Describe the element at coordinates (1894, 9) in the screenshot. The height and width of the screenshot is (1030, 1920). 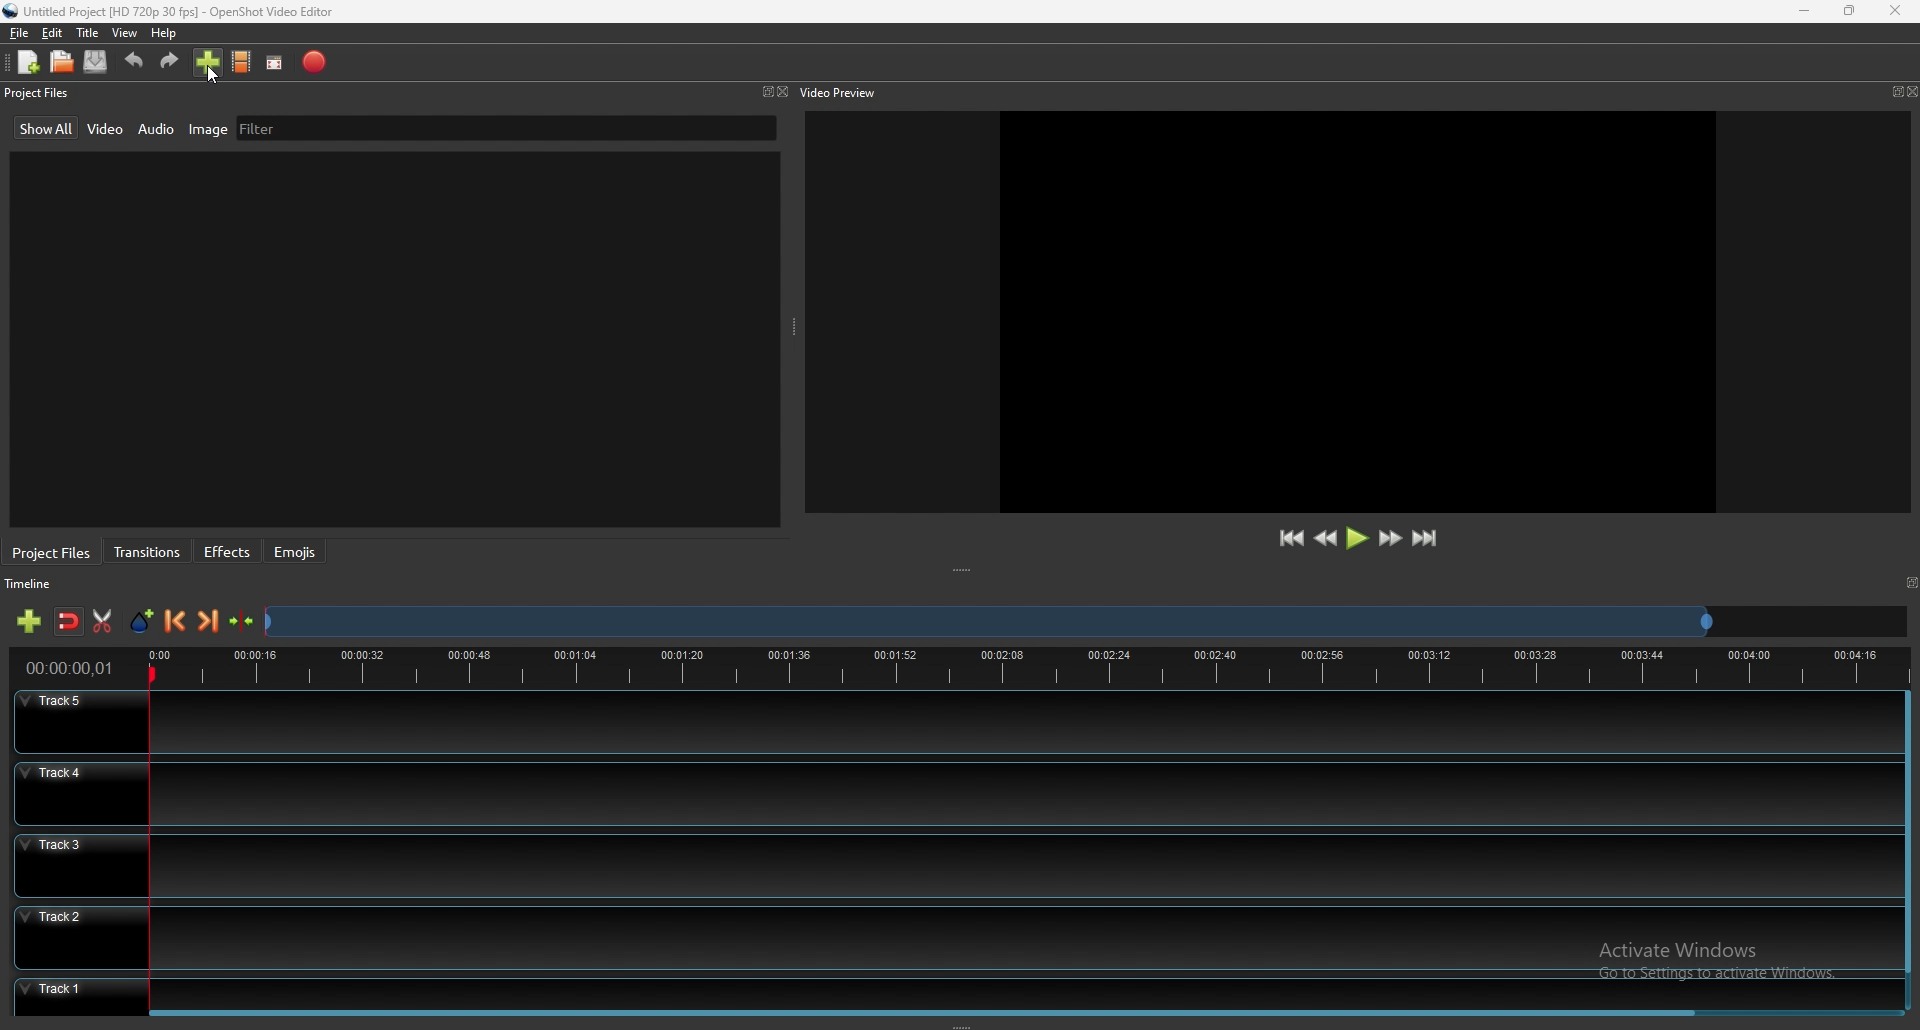
I see `close` at that location.